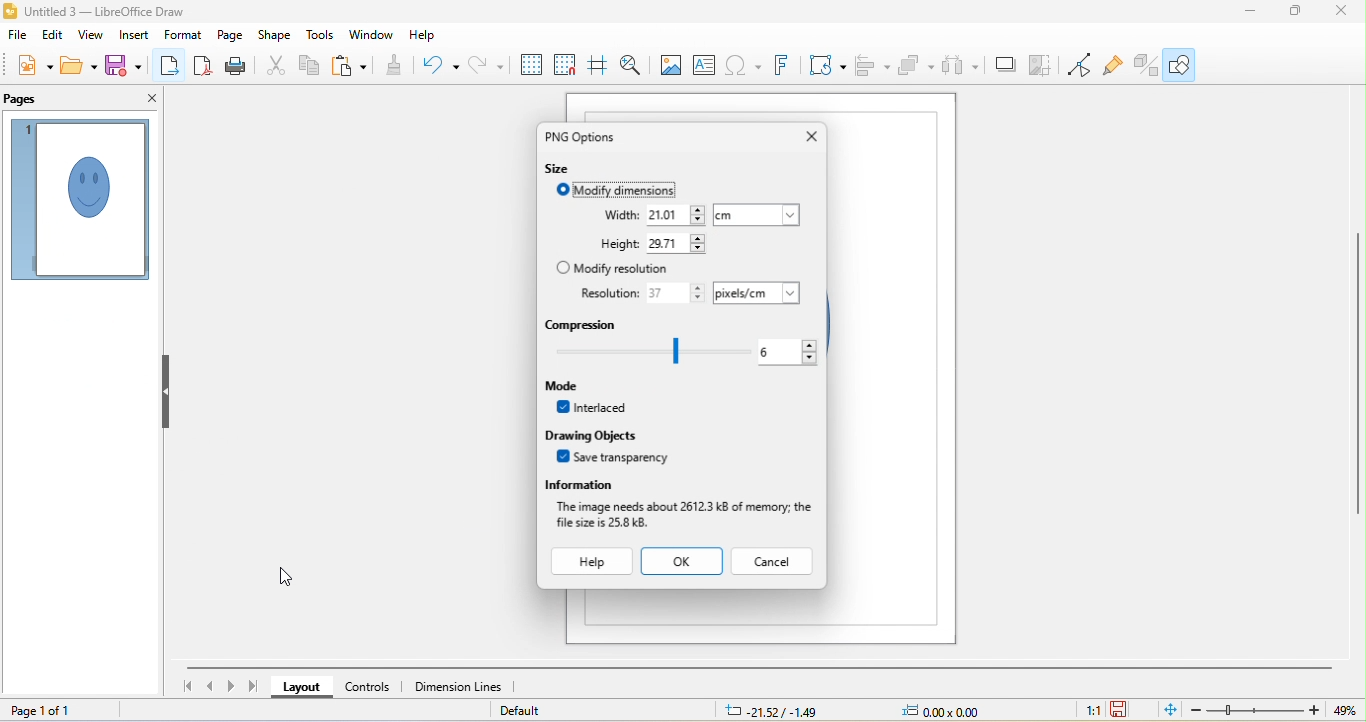 The image size is (1366, 722). What do you see at coordinates (598, 65) in the screenshot?
I see `helplines while moving` at bounding box center [598, 65].